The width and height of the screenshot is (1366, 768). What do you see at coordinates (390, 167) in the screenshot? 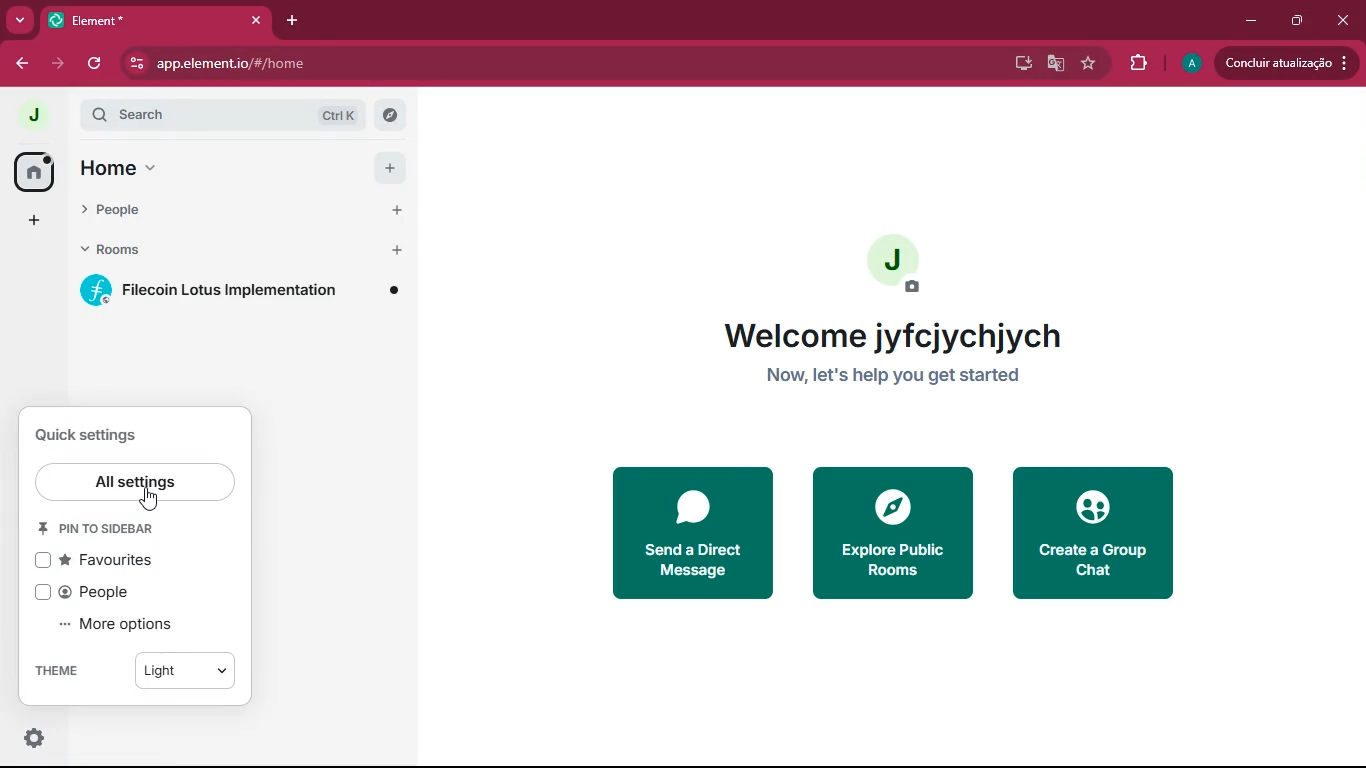
I see `add` at bounding box center [390, 167].